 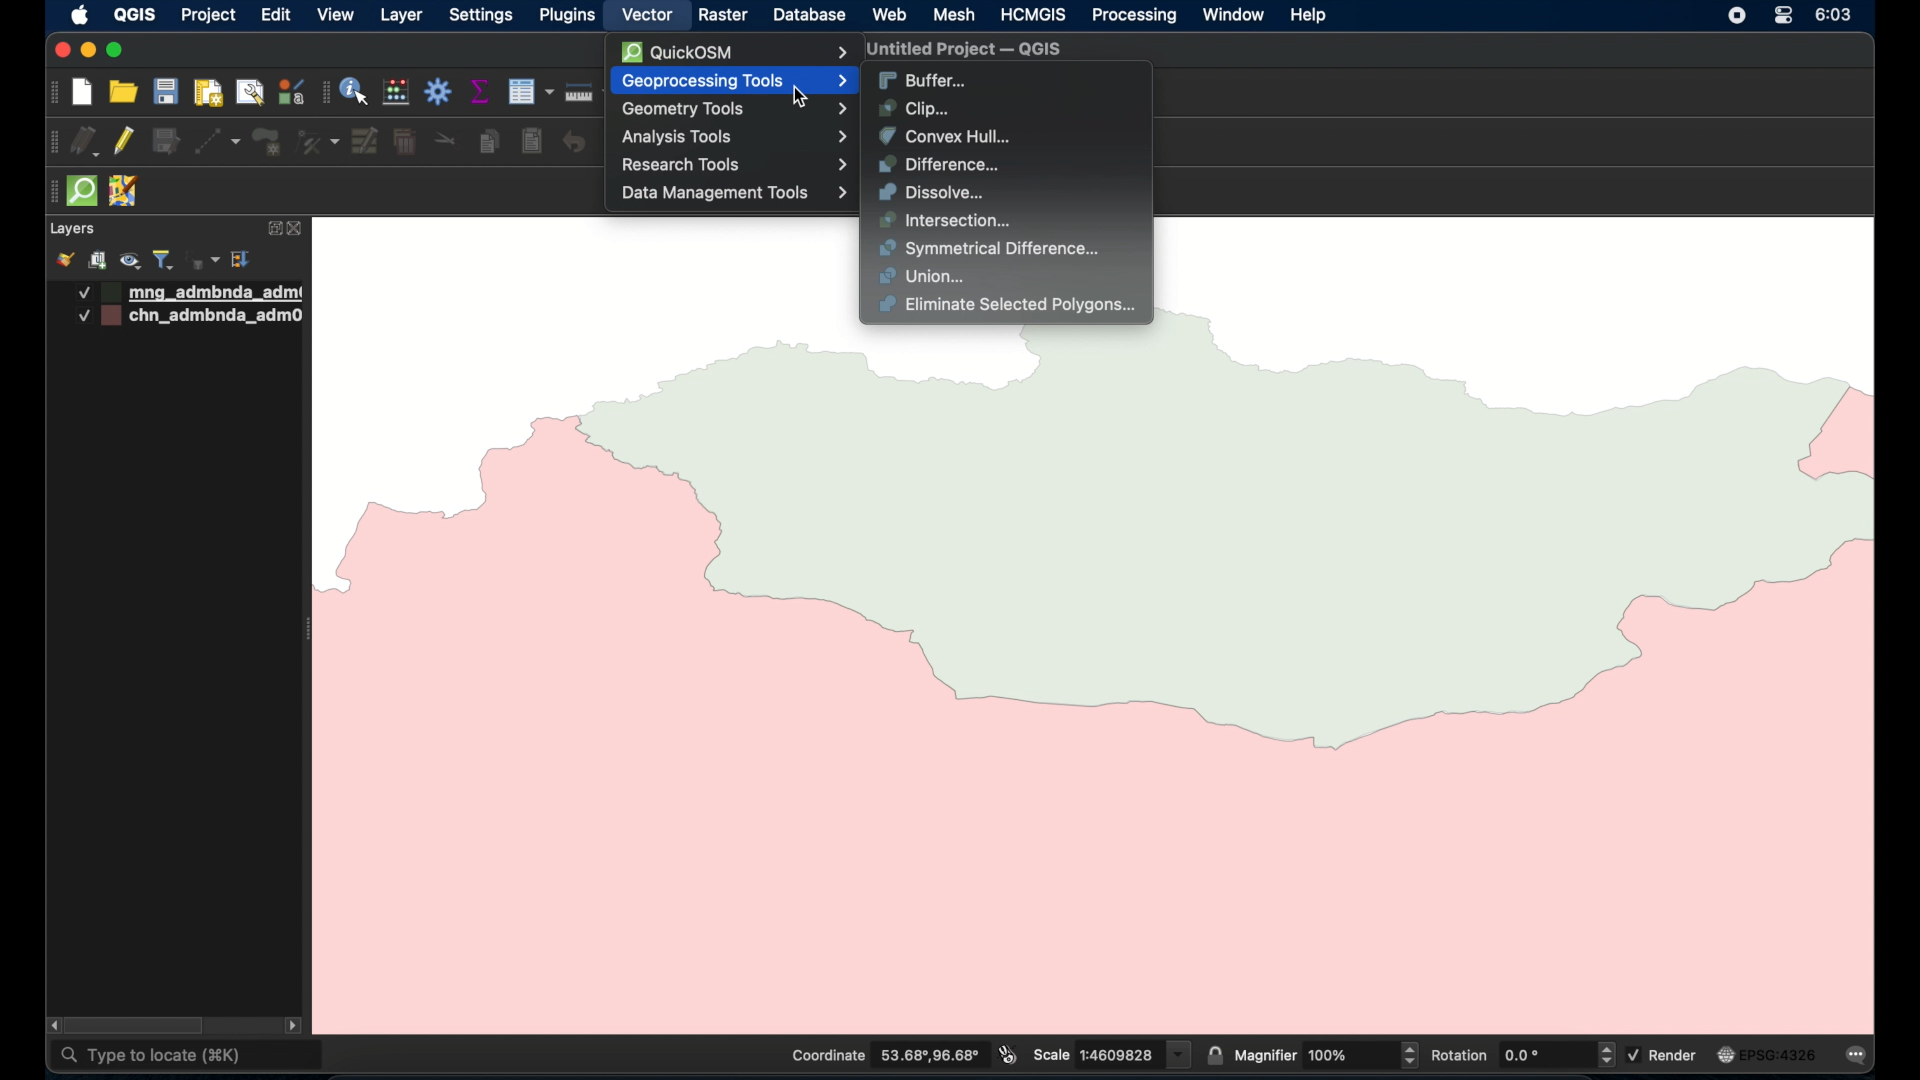 What do you see at coordinates (954, 16) in the screenshot?
I see `mesh` at bounding box center [954, 16].